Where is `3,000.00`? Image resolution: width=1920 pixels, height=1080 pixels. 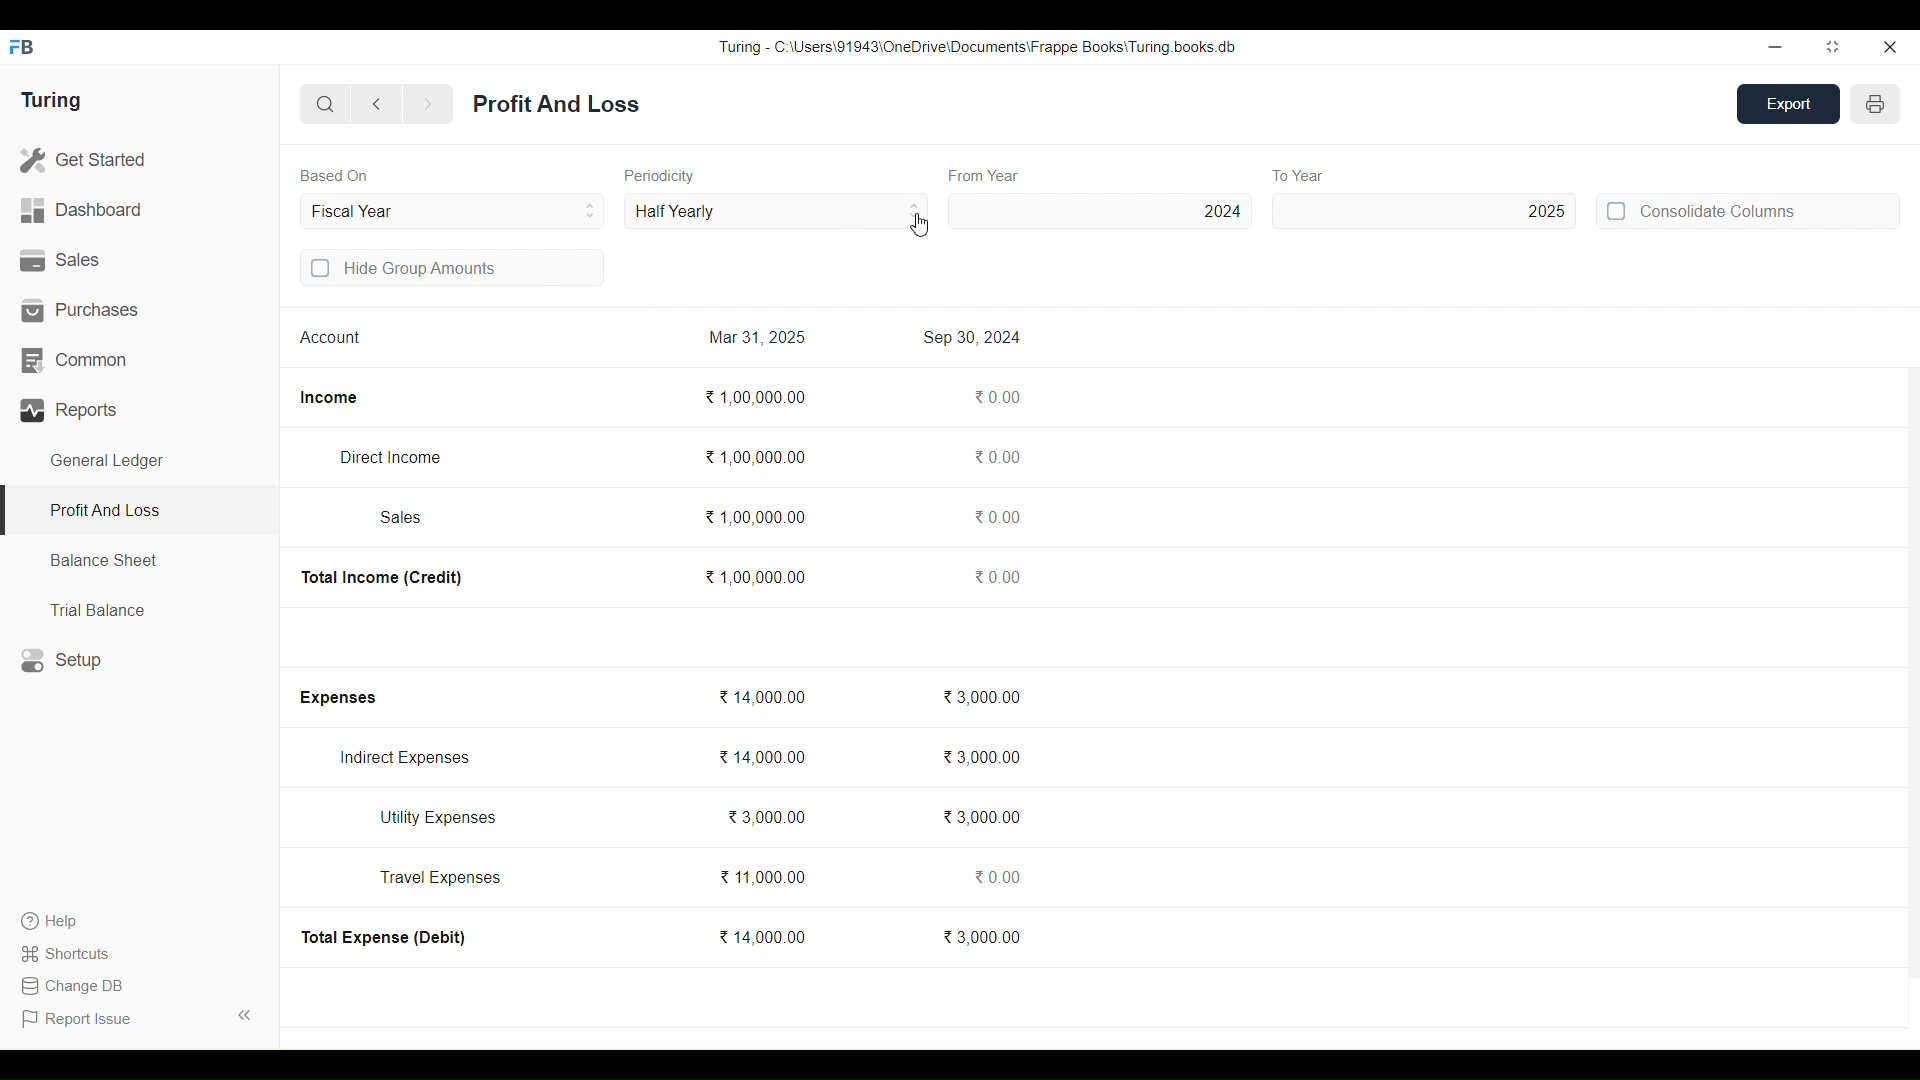 3,000.00 is located at coordinates (982, 936).